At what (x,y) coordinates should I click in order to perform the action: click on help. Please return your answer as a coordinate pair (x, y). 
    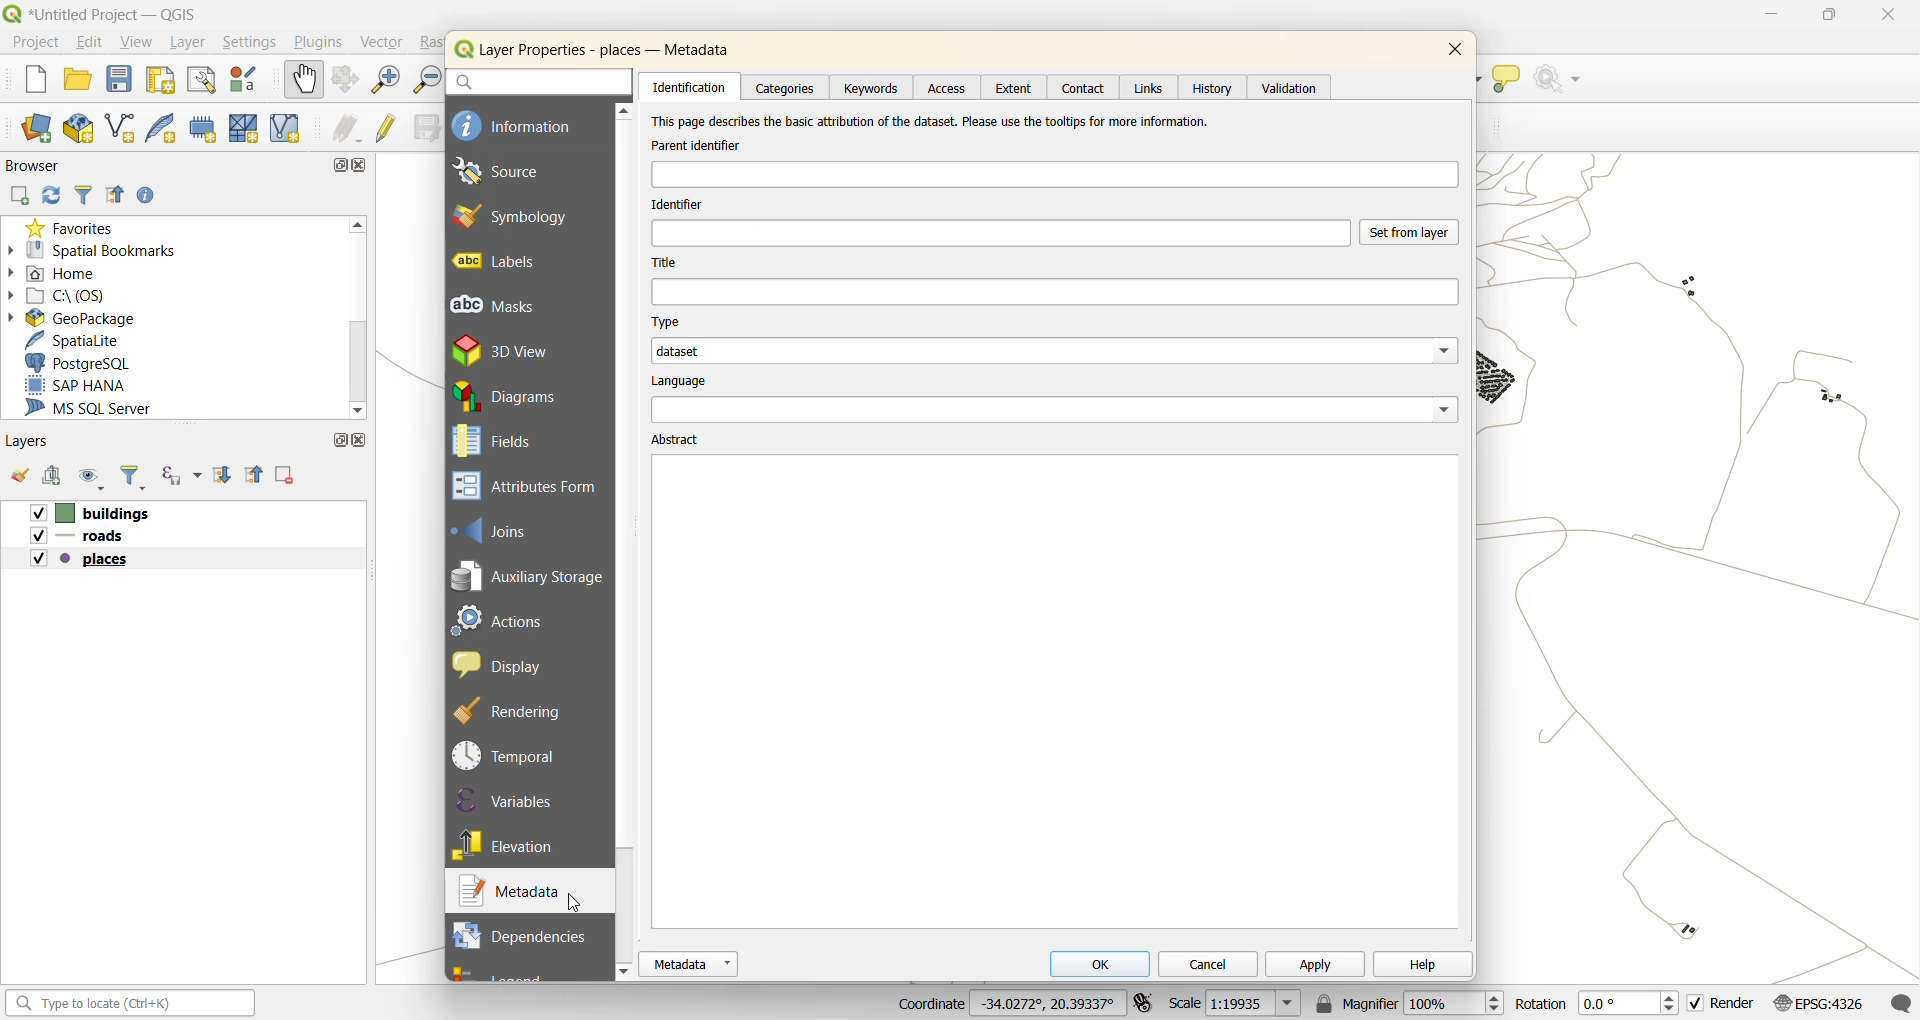
    Looking at the image, I should click on (1421, 964).